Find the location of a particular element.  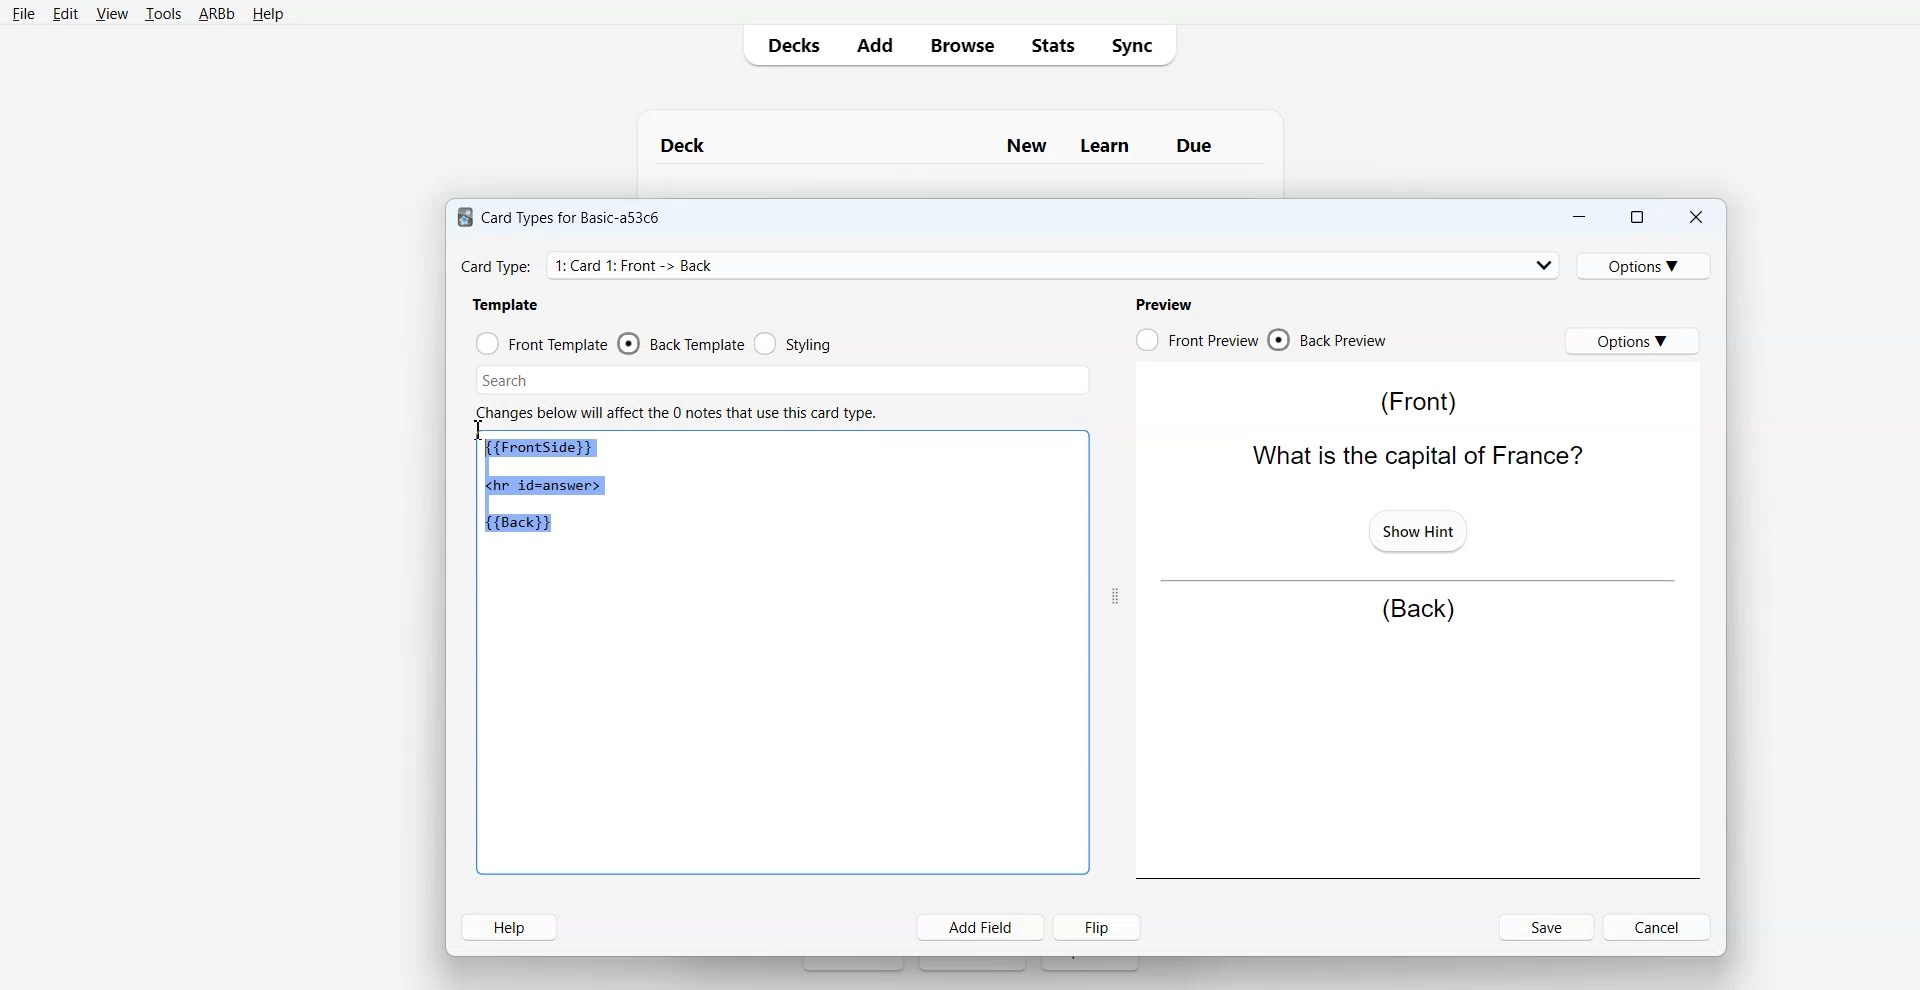

Options is located at coordinates (1632, 340).